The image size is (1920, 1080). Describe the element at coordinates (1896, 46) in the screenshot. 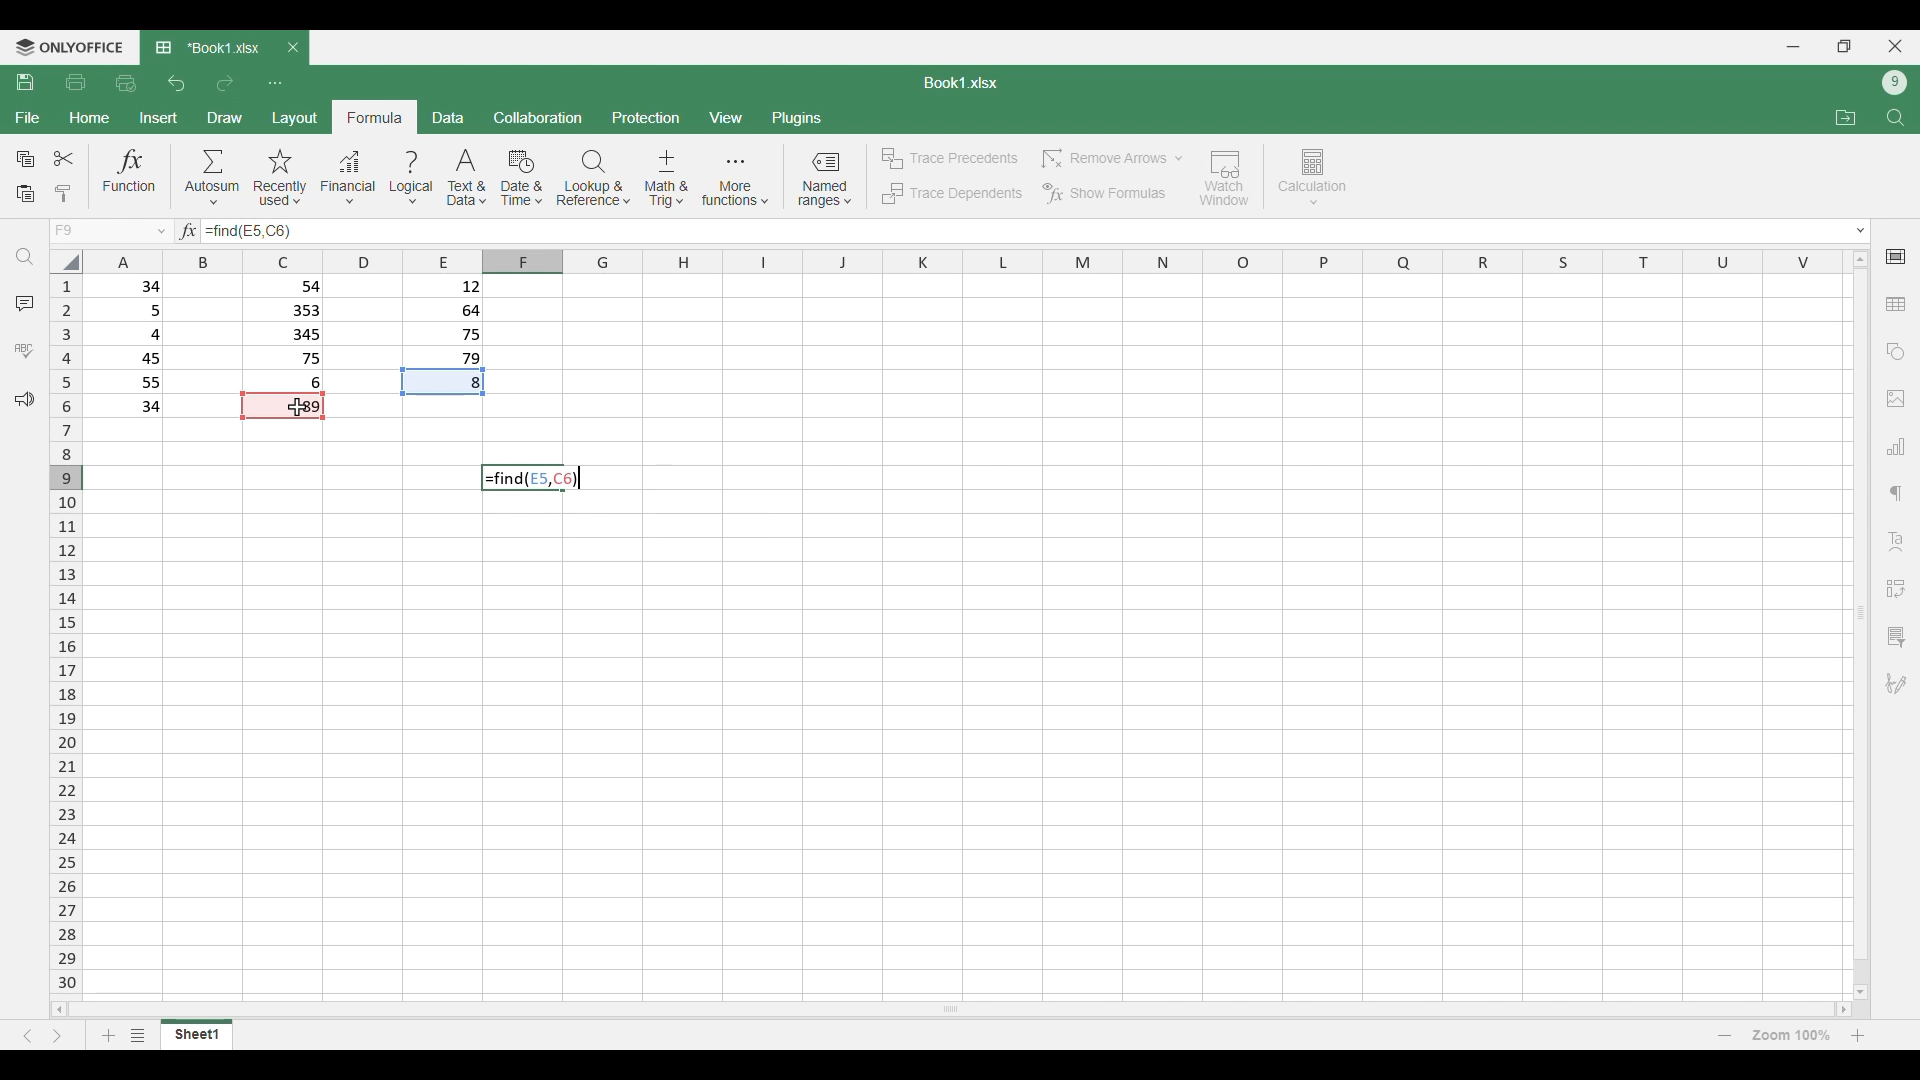

I see `Close interface` at that location.